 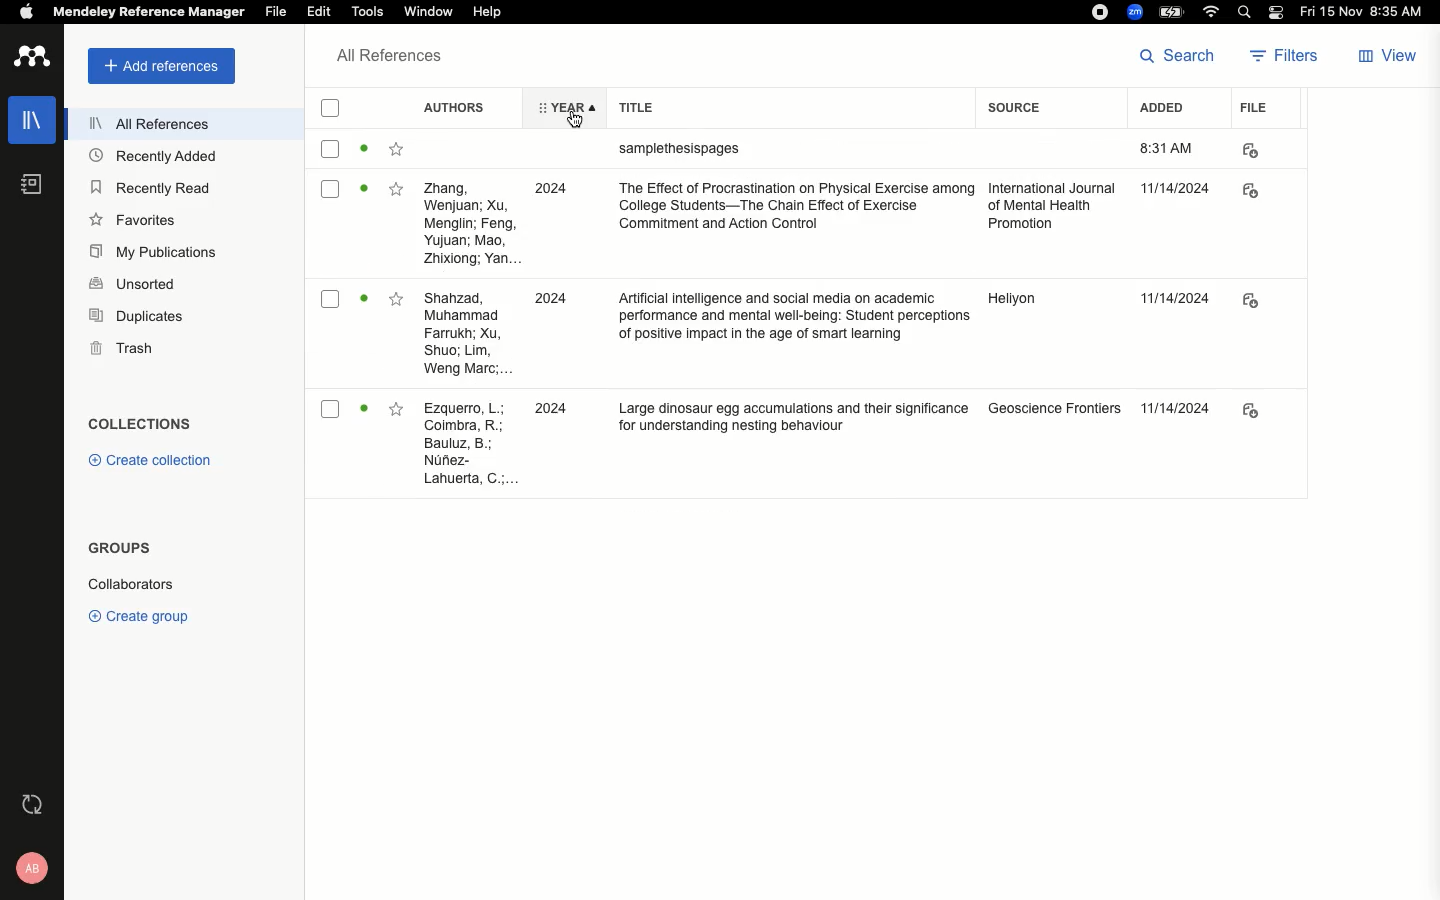 What do you see at coordinates (466, 443) in the screenshot?
I see `author name` at bounding box center [466, 443].